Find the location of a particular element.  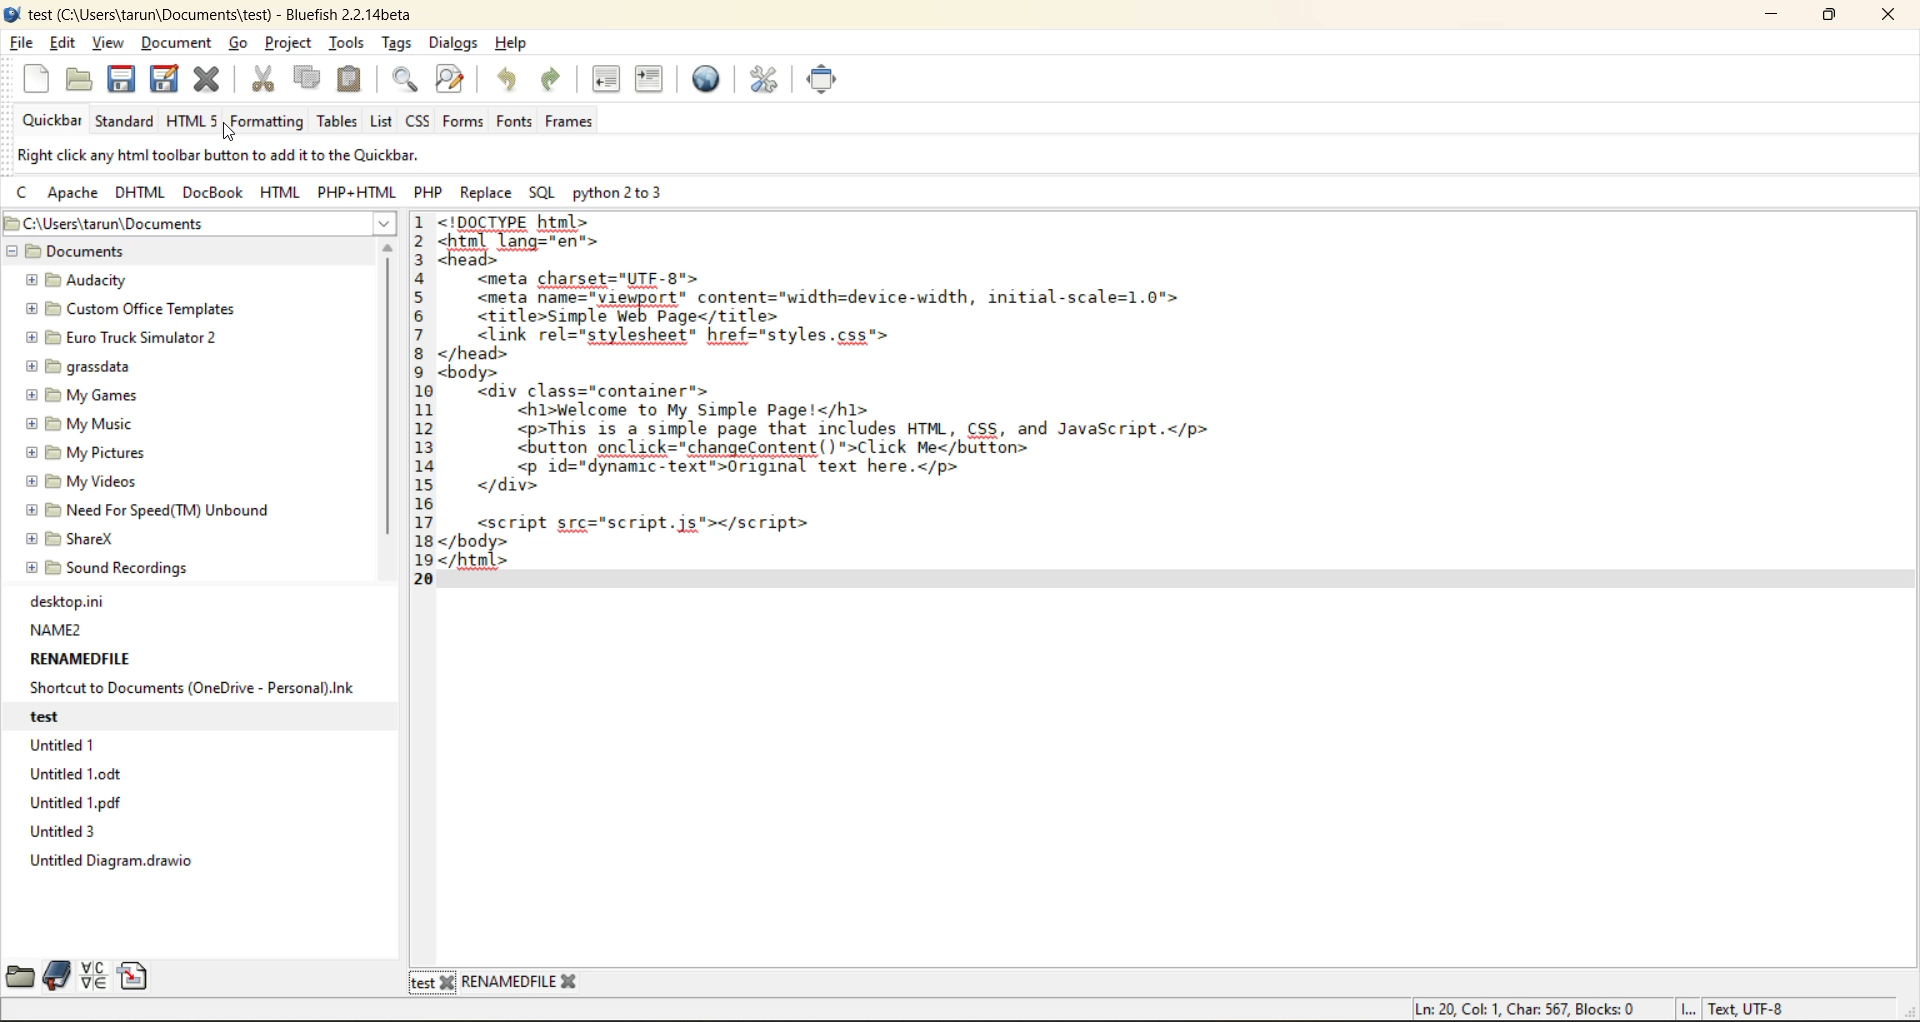

dhtml is located at coordinates (139, 189).